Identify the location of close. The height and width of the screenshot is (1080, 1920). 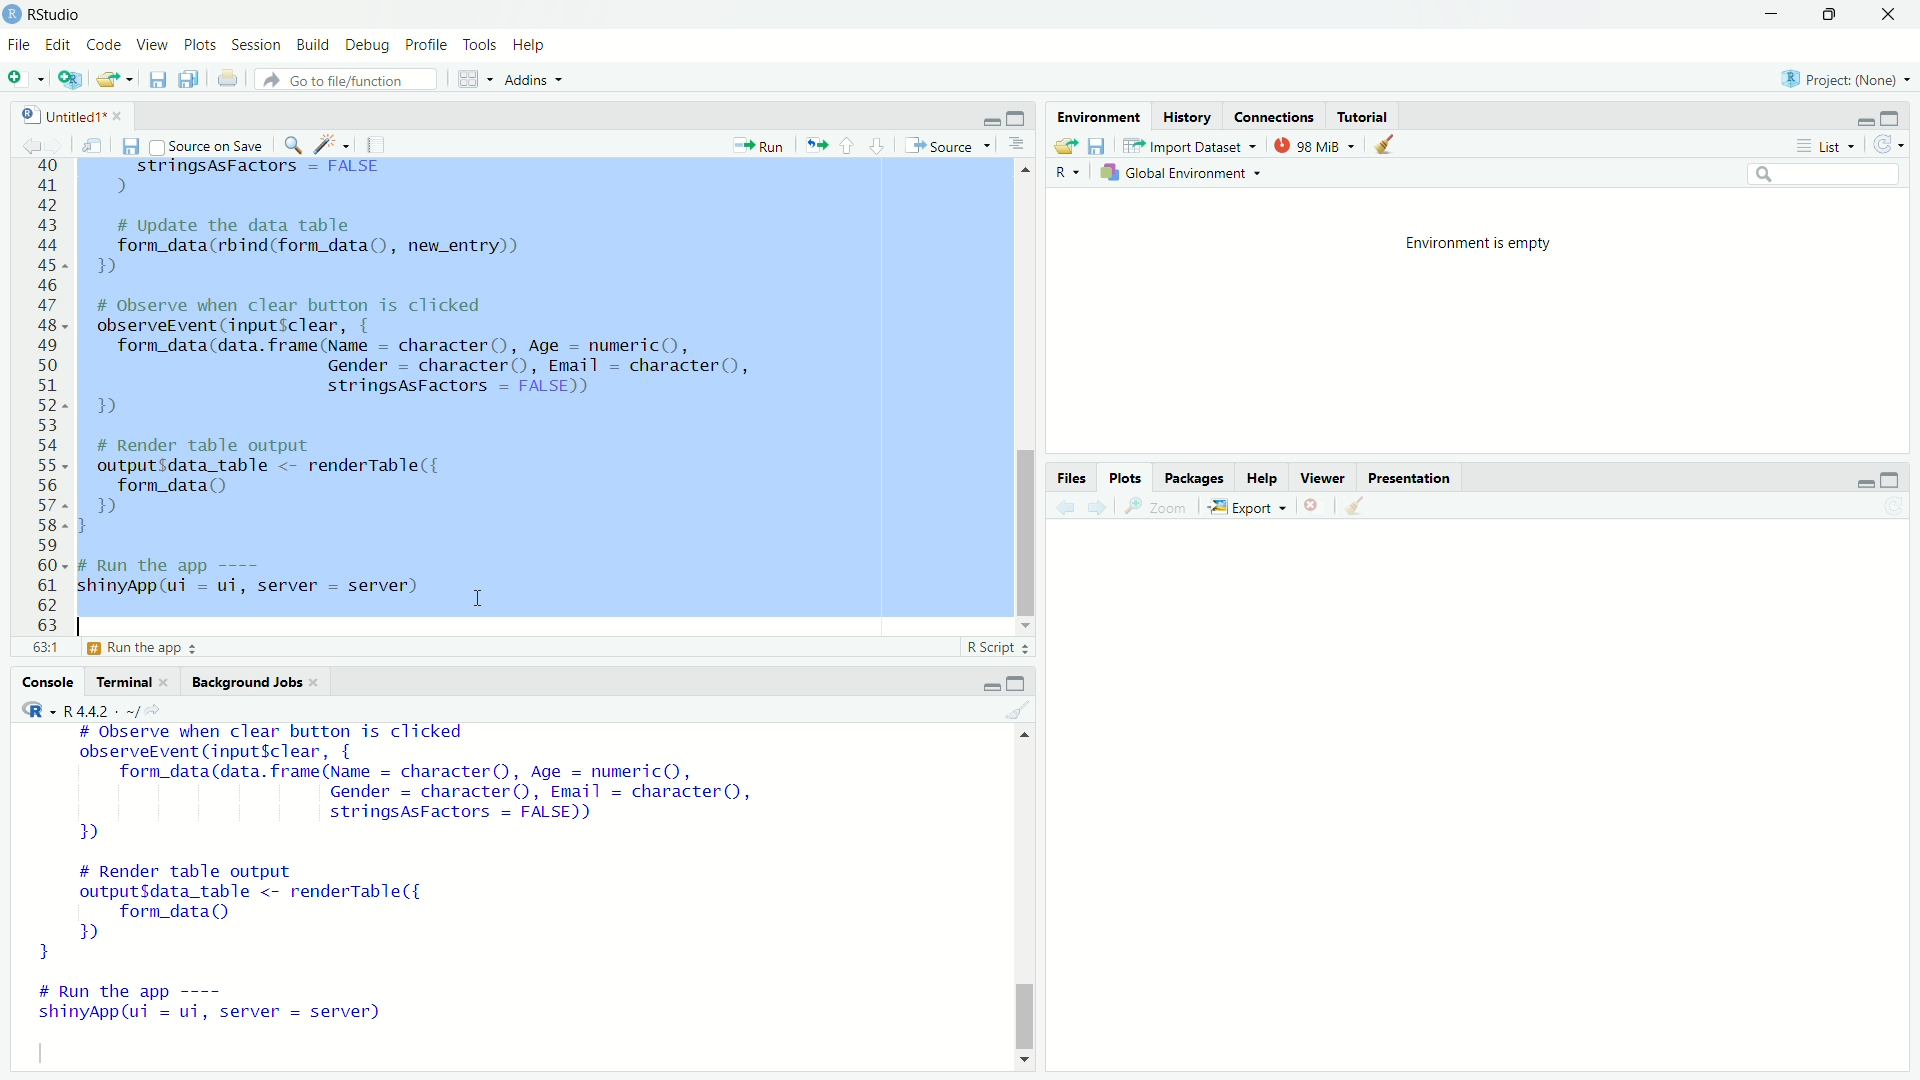
(170, 682).